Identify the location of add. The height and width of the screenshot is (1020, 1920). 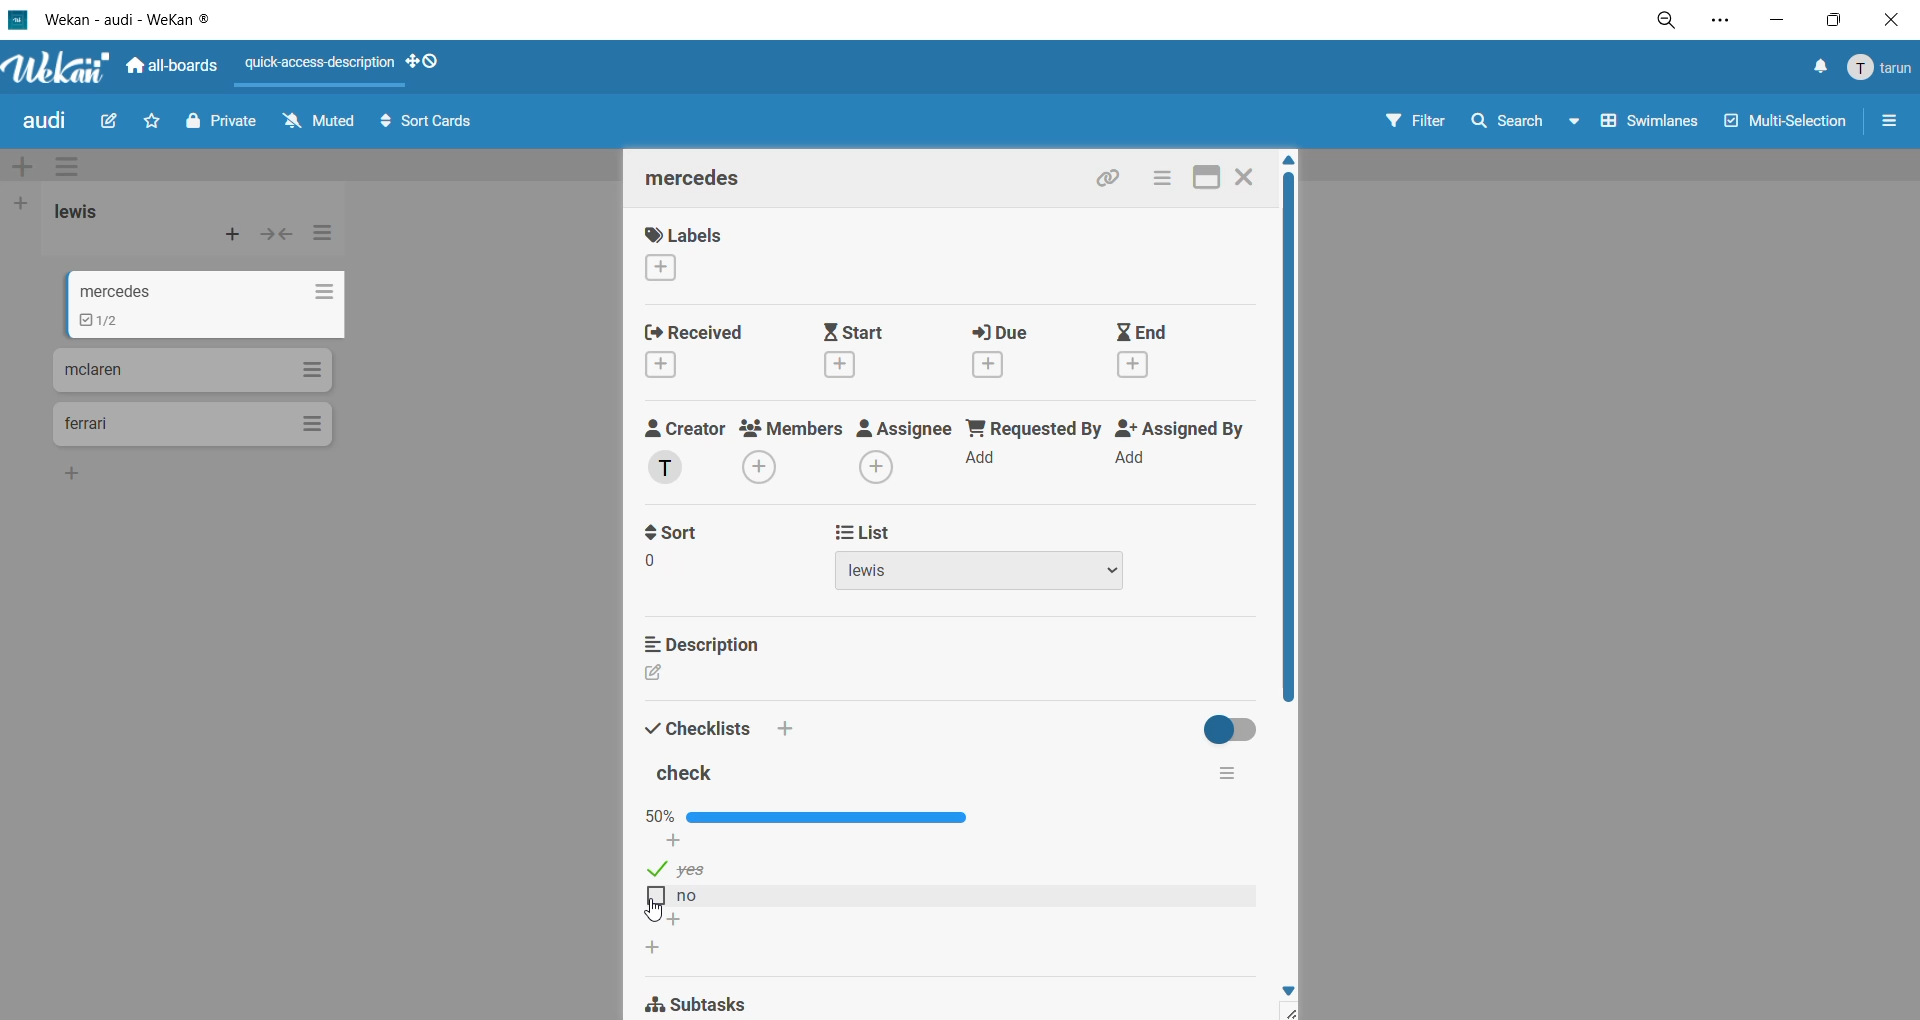
(652, 949).